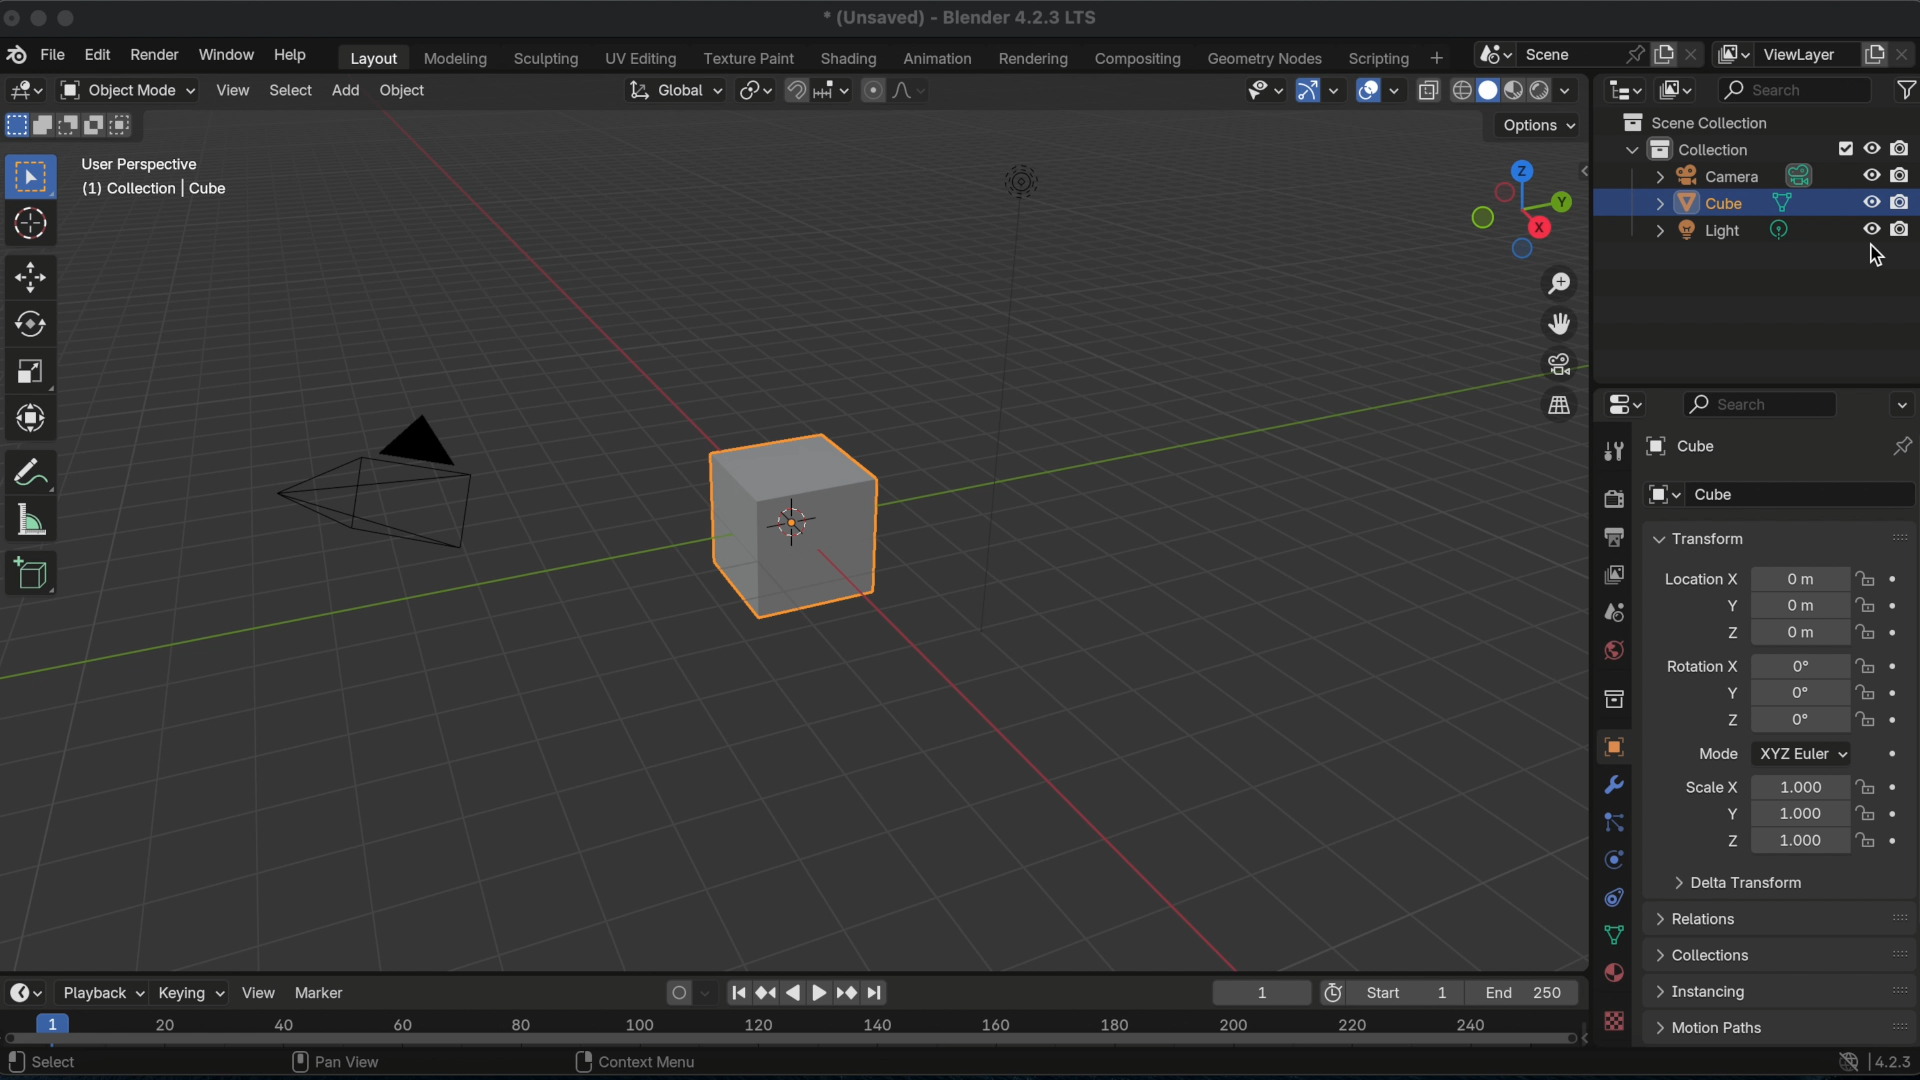 Image resolution: width=1920 pixels, height=1080 pixels. Describe the element at coordinates (793, 1029) in the screenshot. I see `timeline` at that location.